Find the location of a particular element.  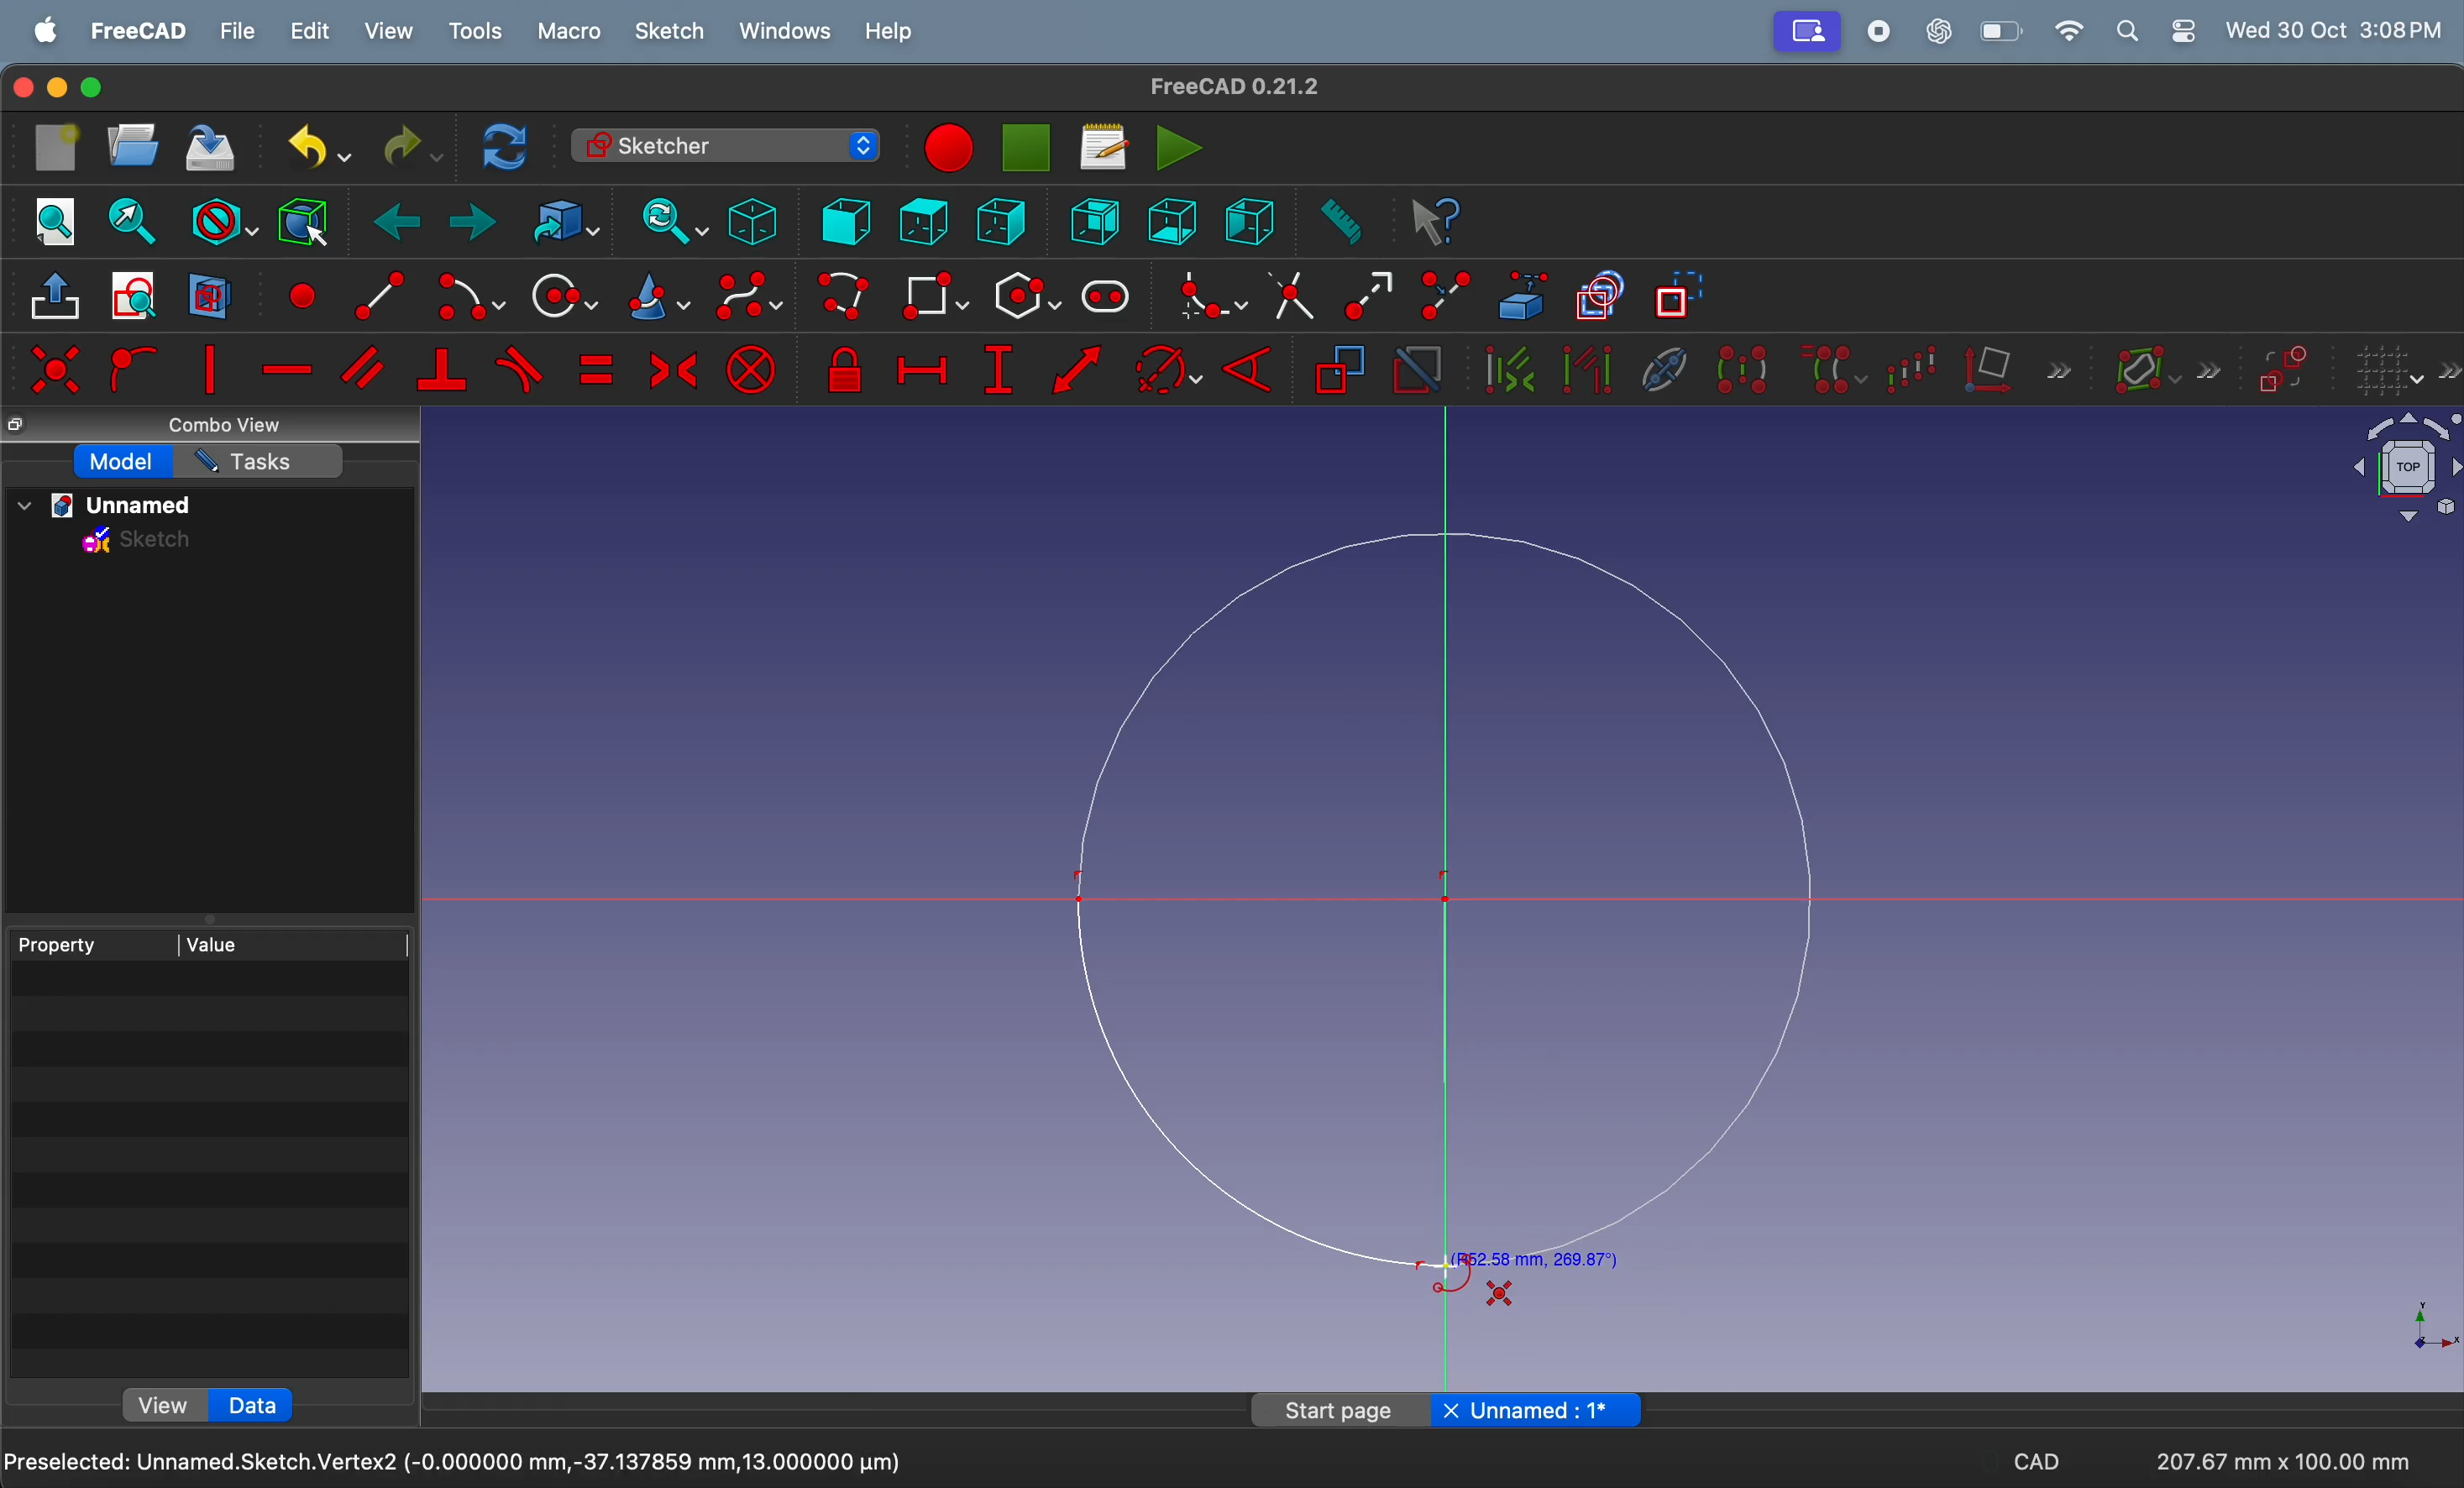

constrain lock is located at coordinates (849, 371).